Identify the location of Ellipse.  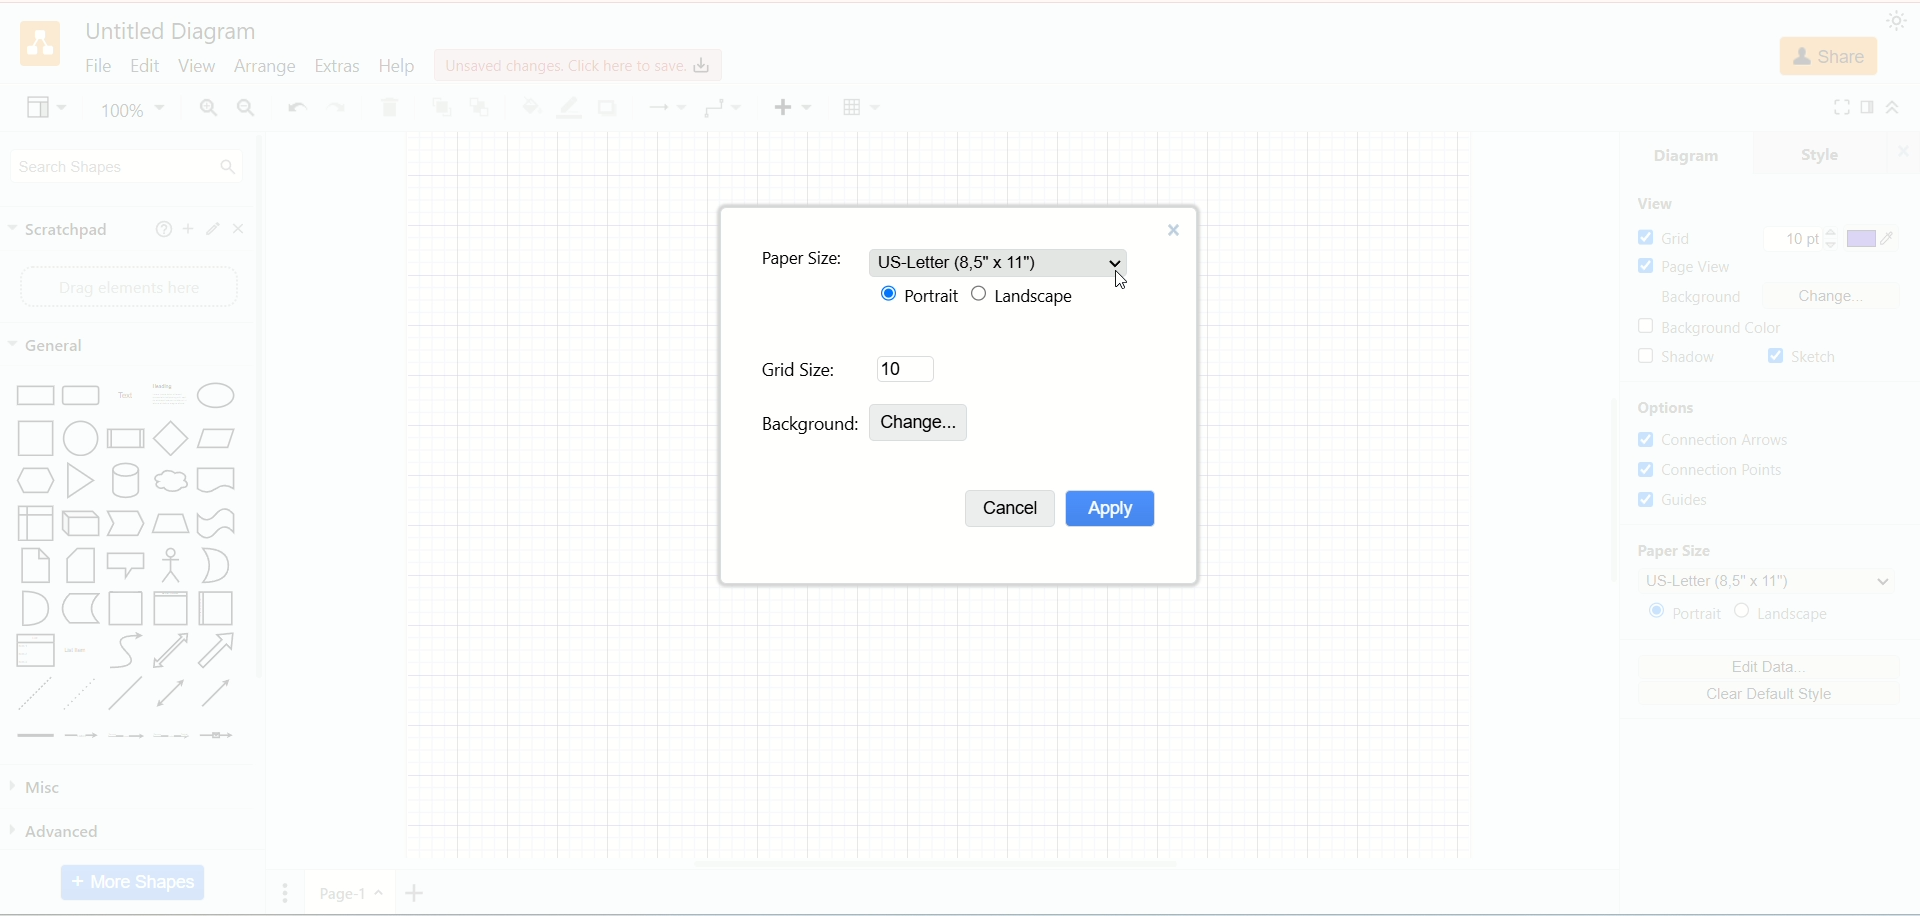
(217, 399).